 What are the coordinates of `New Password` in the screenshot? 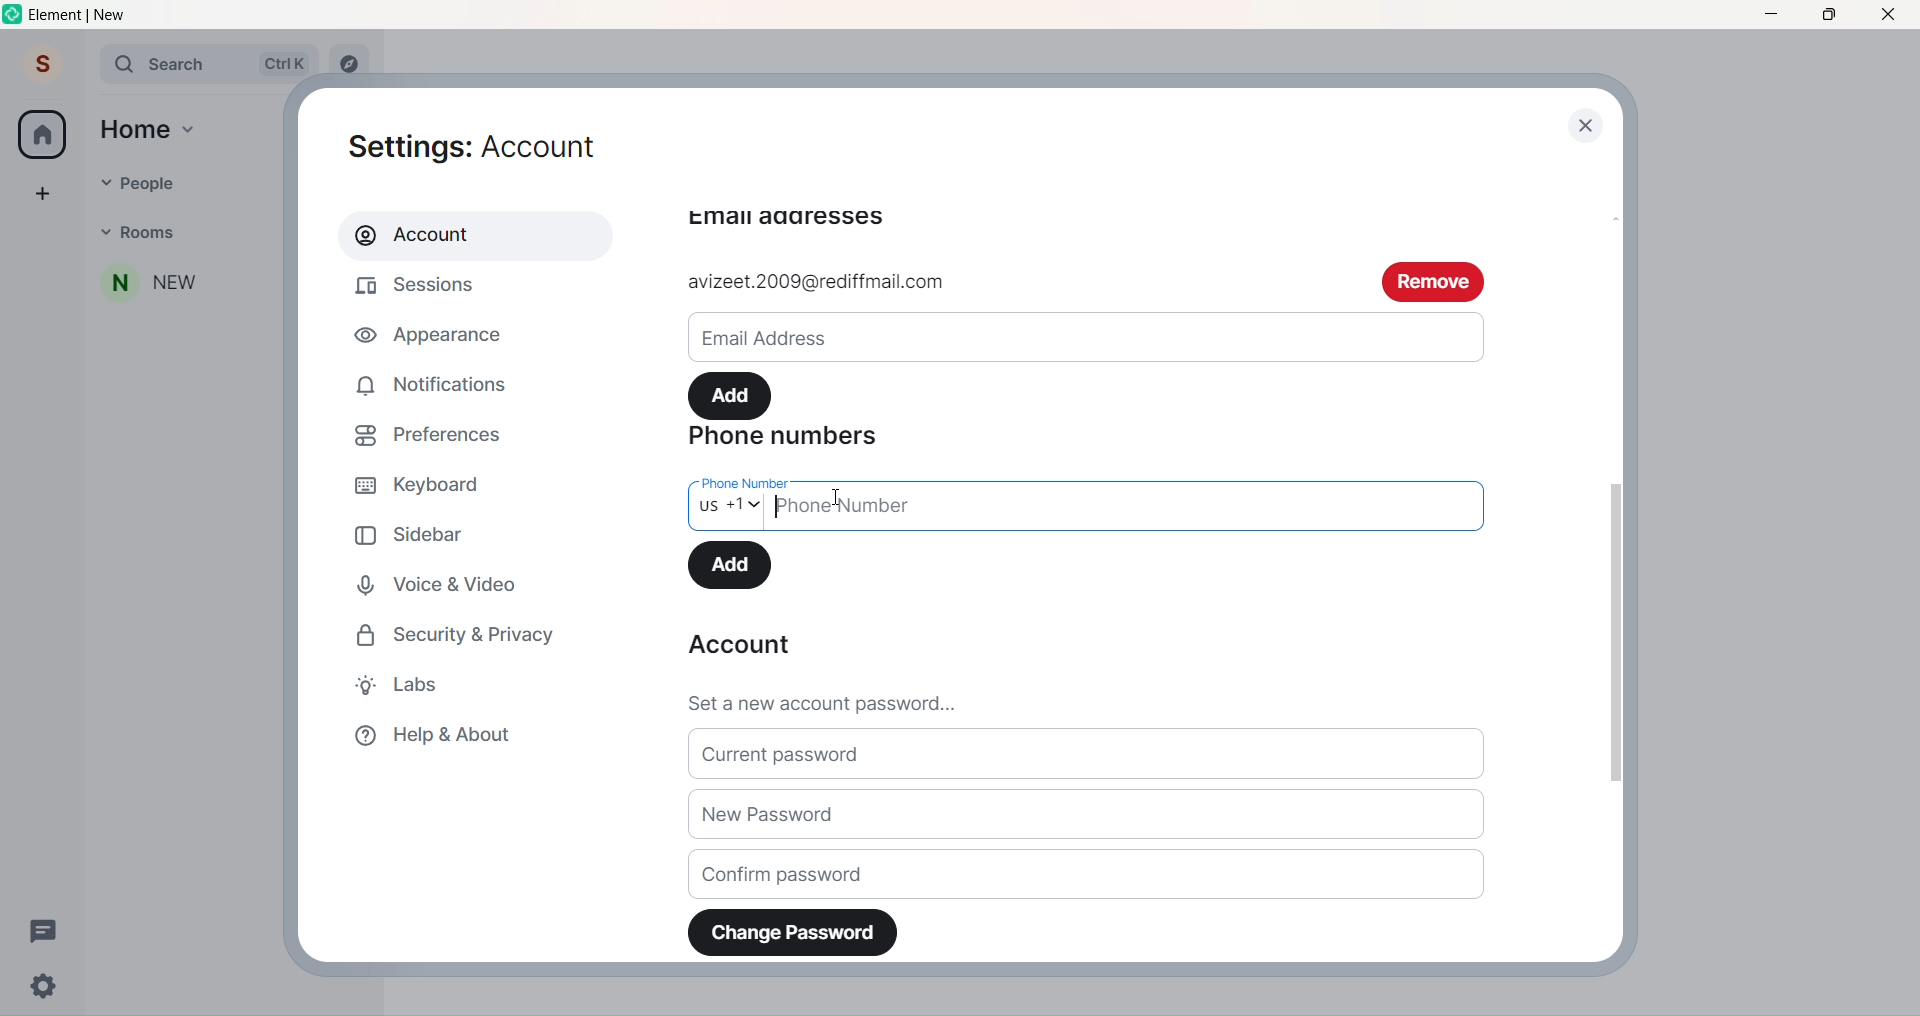 It's located at (1088, 816).